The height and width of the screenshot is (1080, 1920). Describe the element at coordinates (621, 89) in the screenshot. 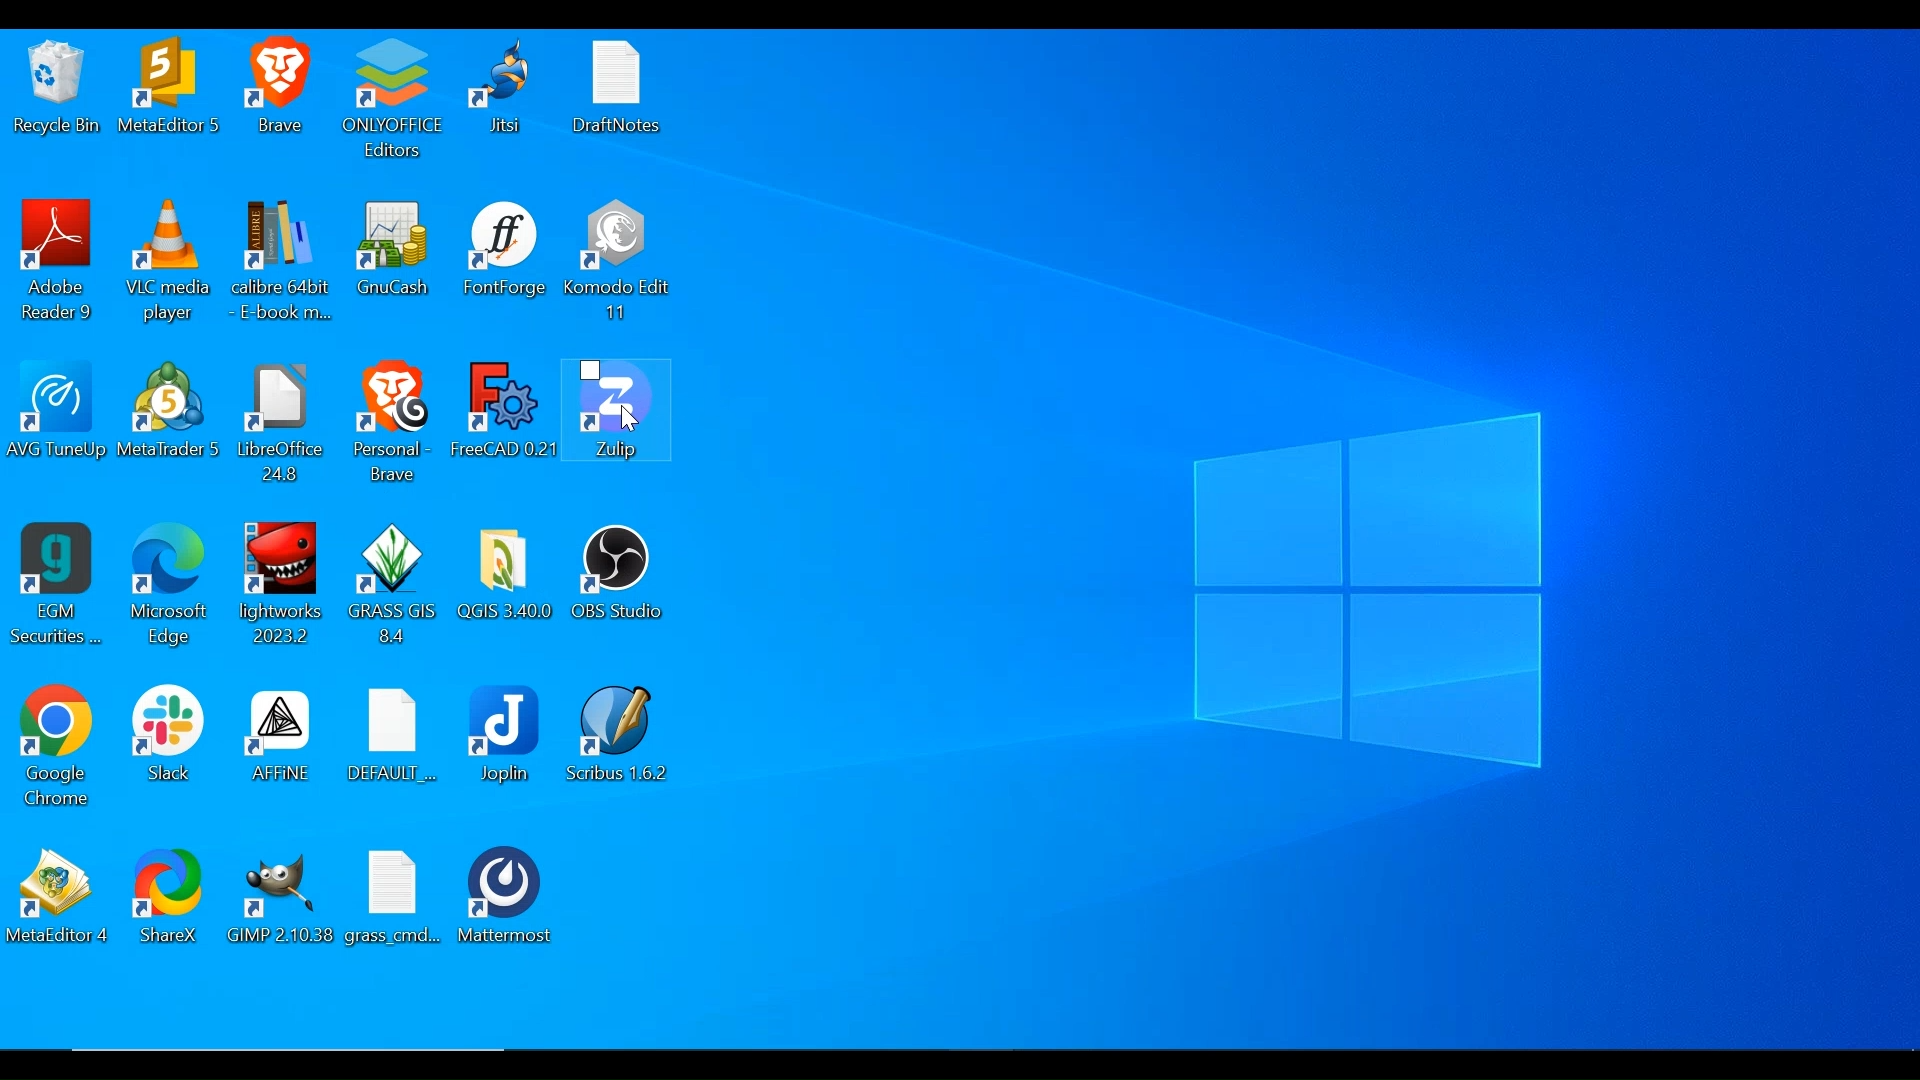

I see `Draft Notes Desktop icon` at that location.